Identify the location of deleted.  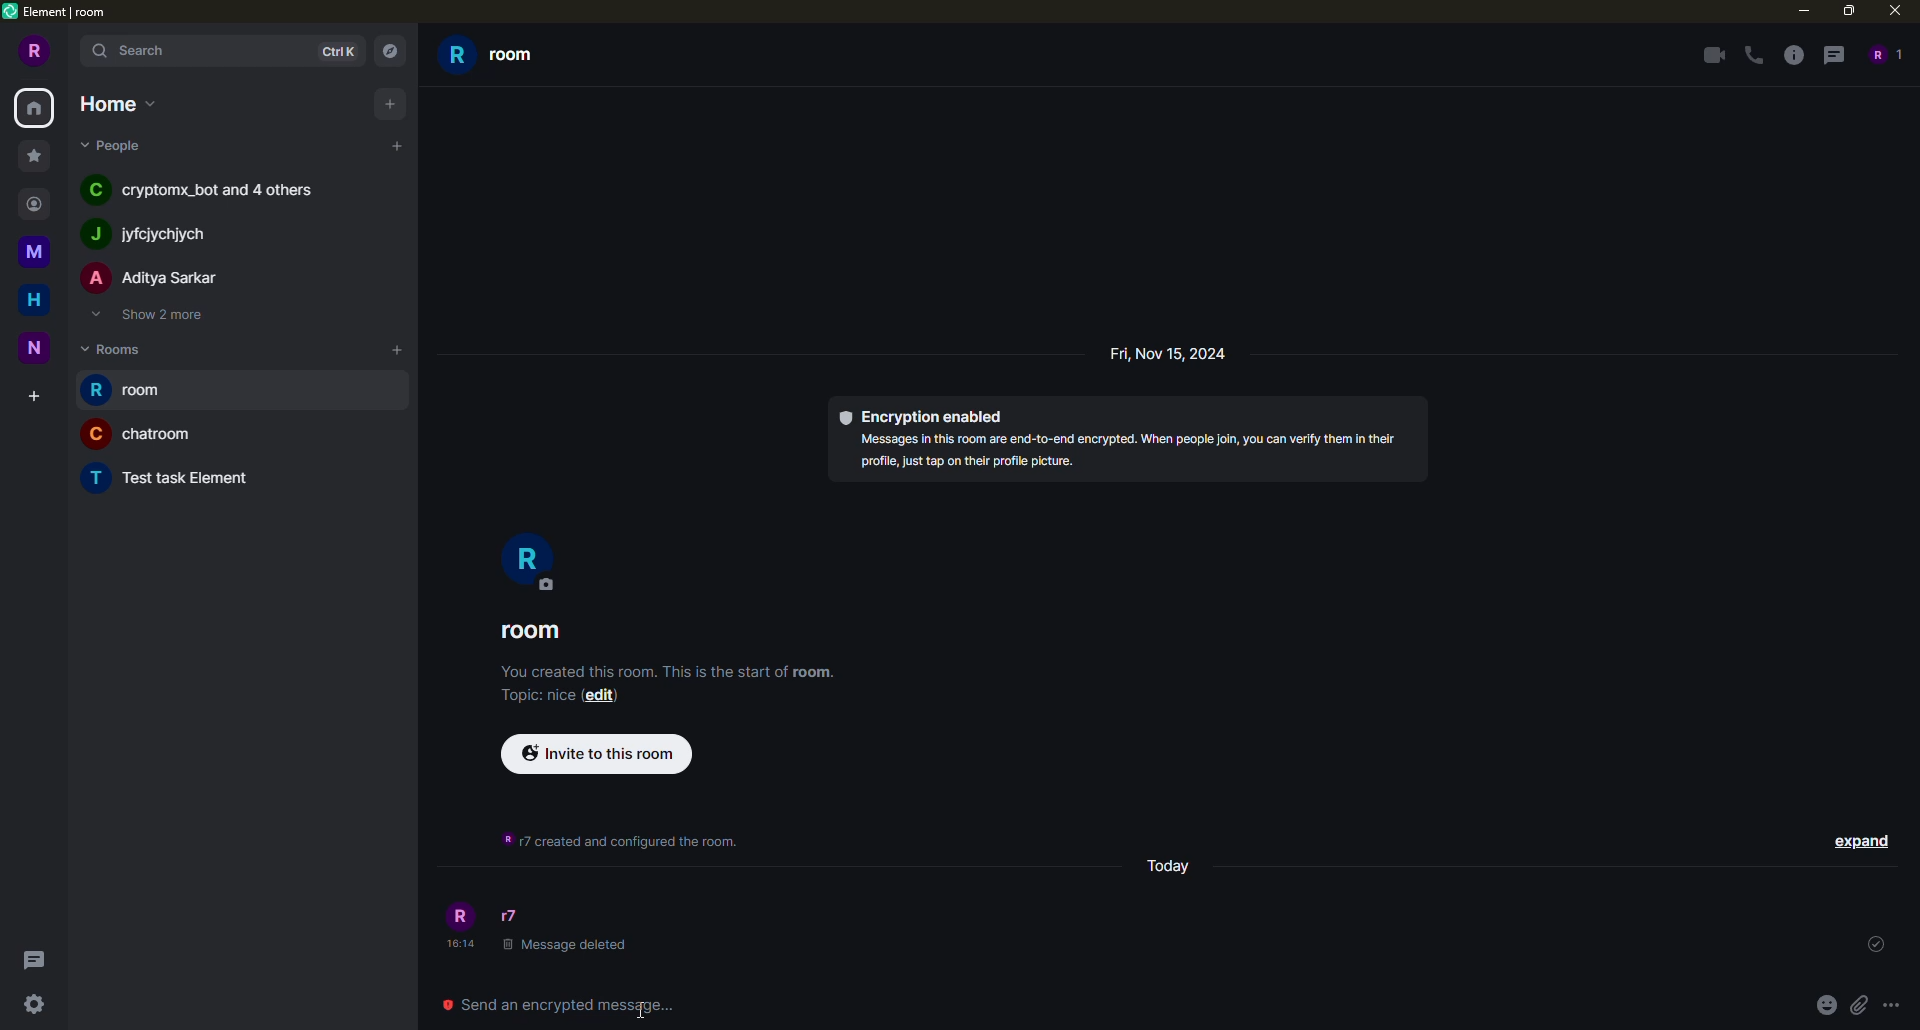
(564, 944).